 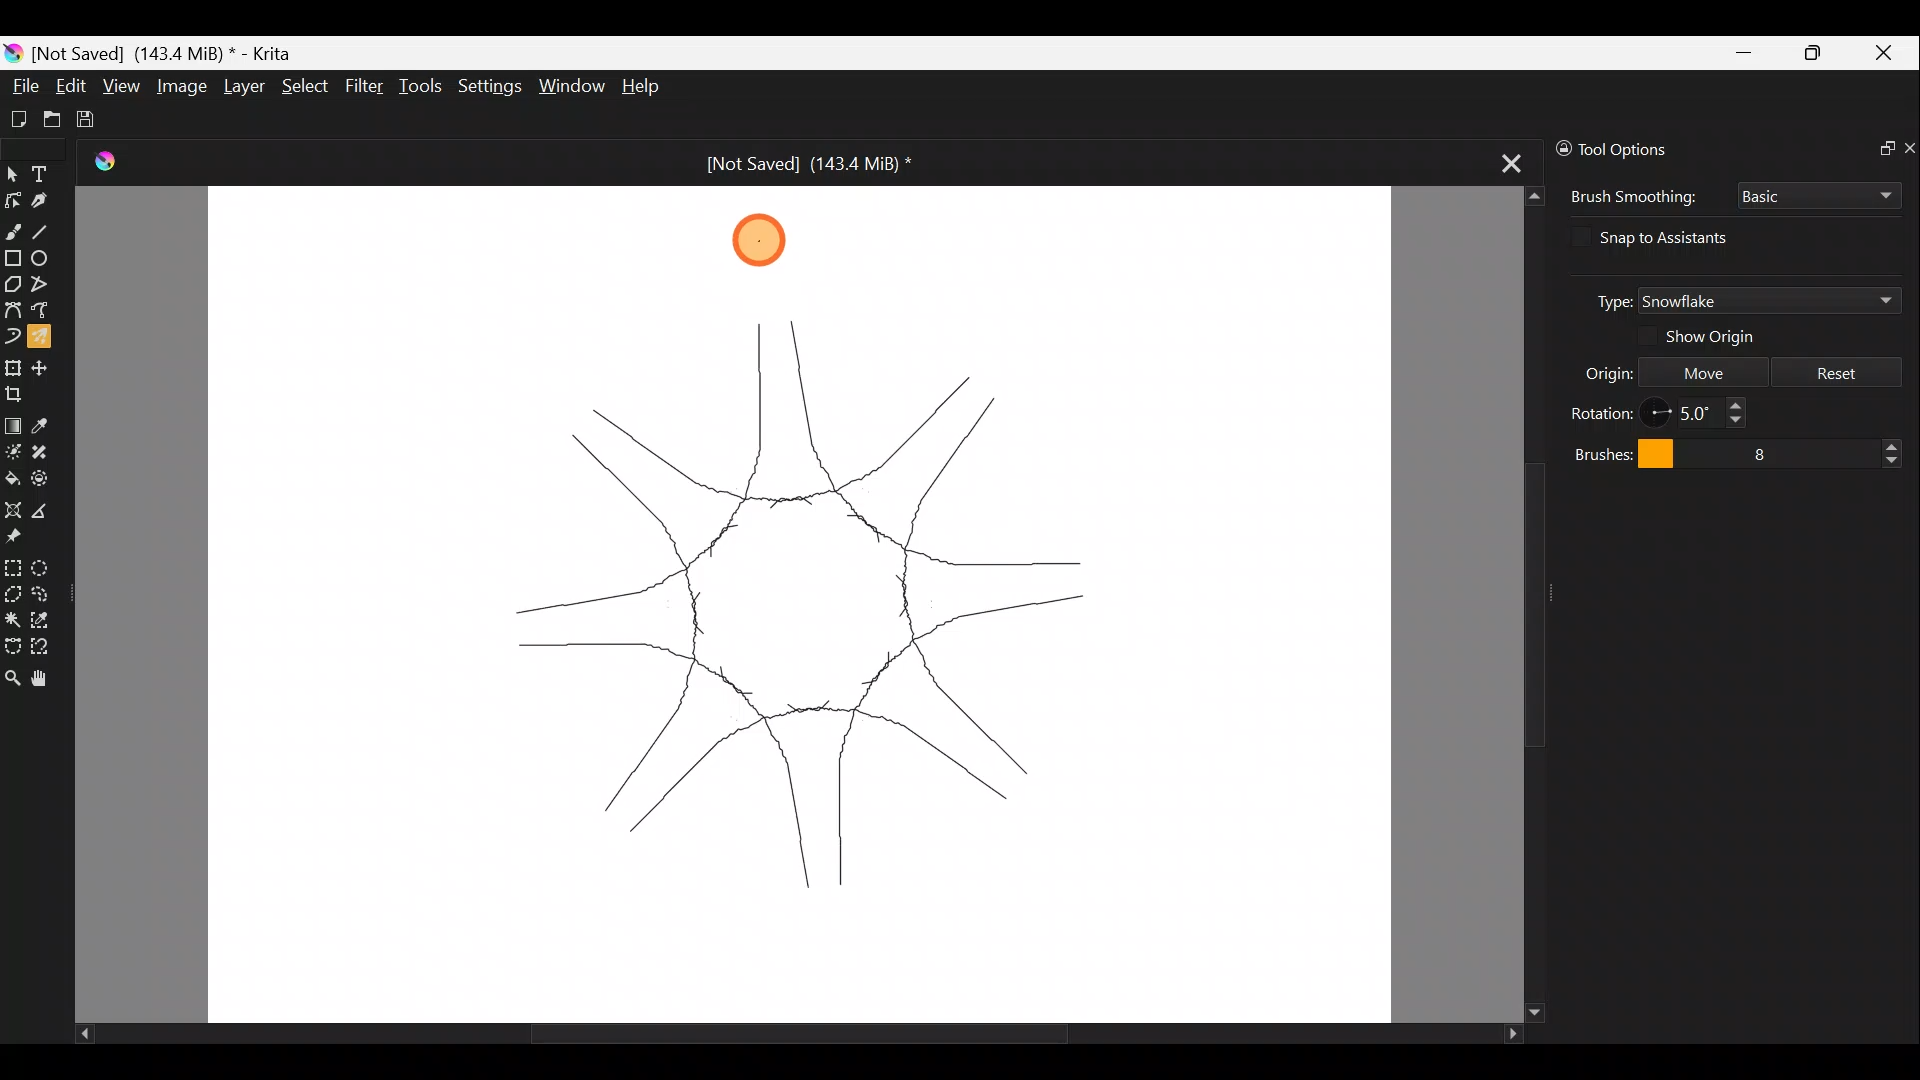 What do you see at coordinates (12, 230) in the screenshot?
I see `Freehand brush tool` at bounding box center [12, 230].